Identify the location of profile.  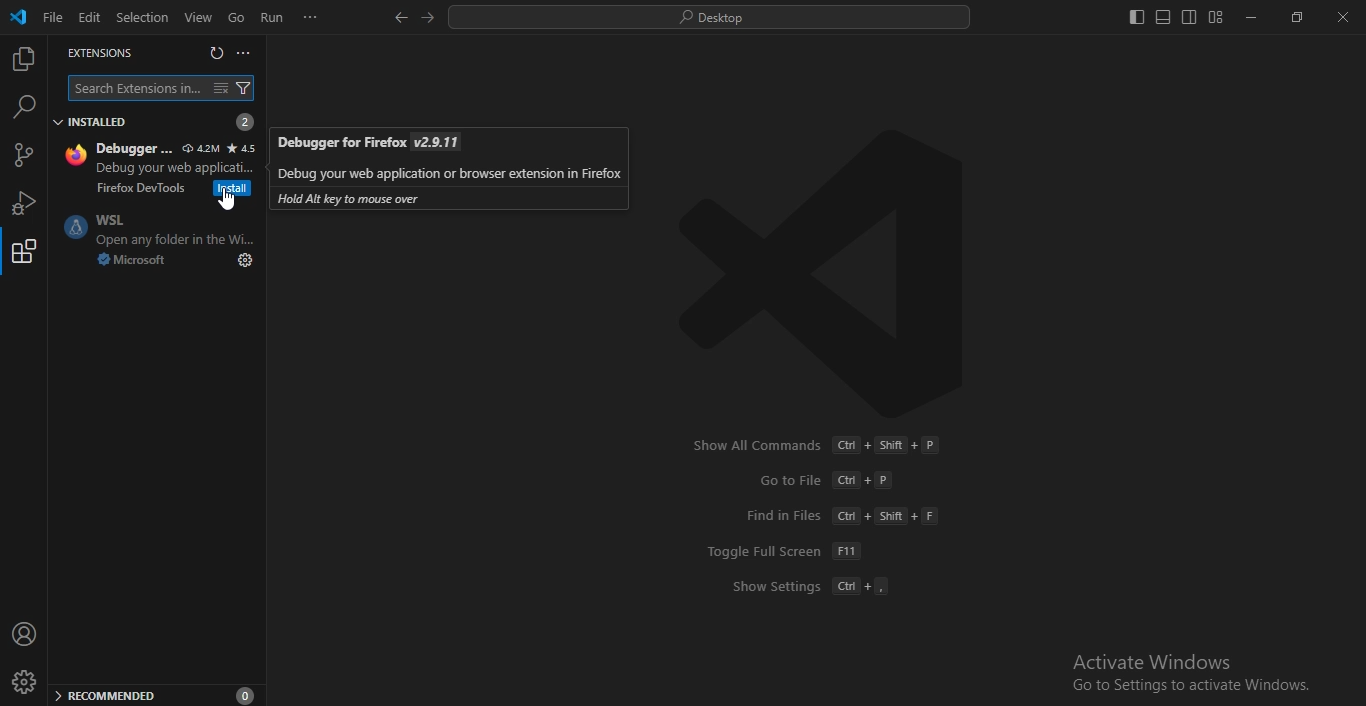
(26, 682).